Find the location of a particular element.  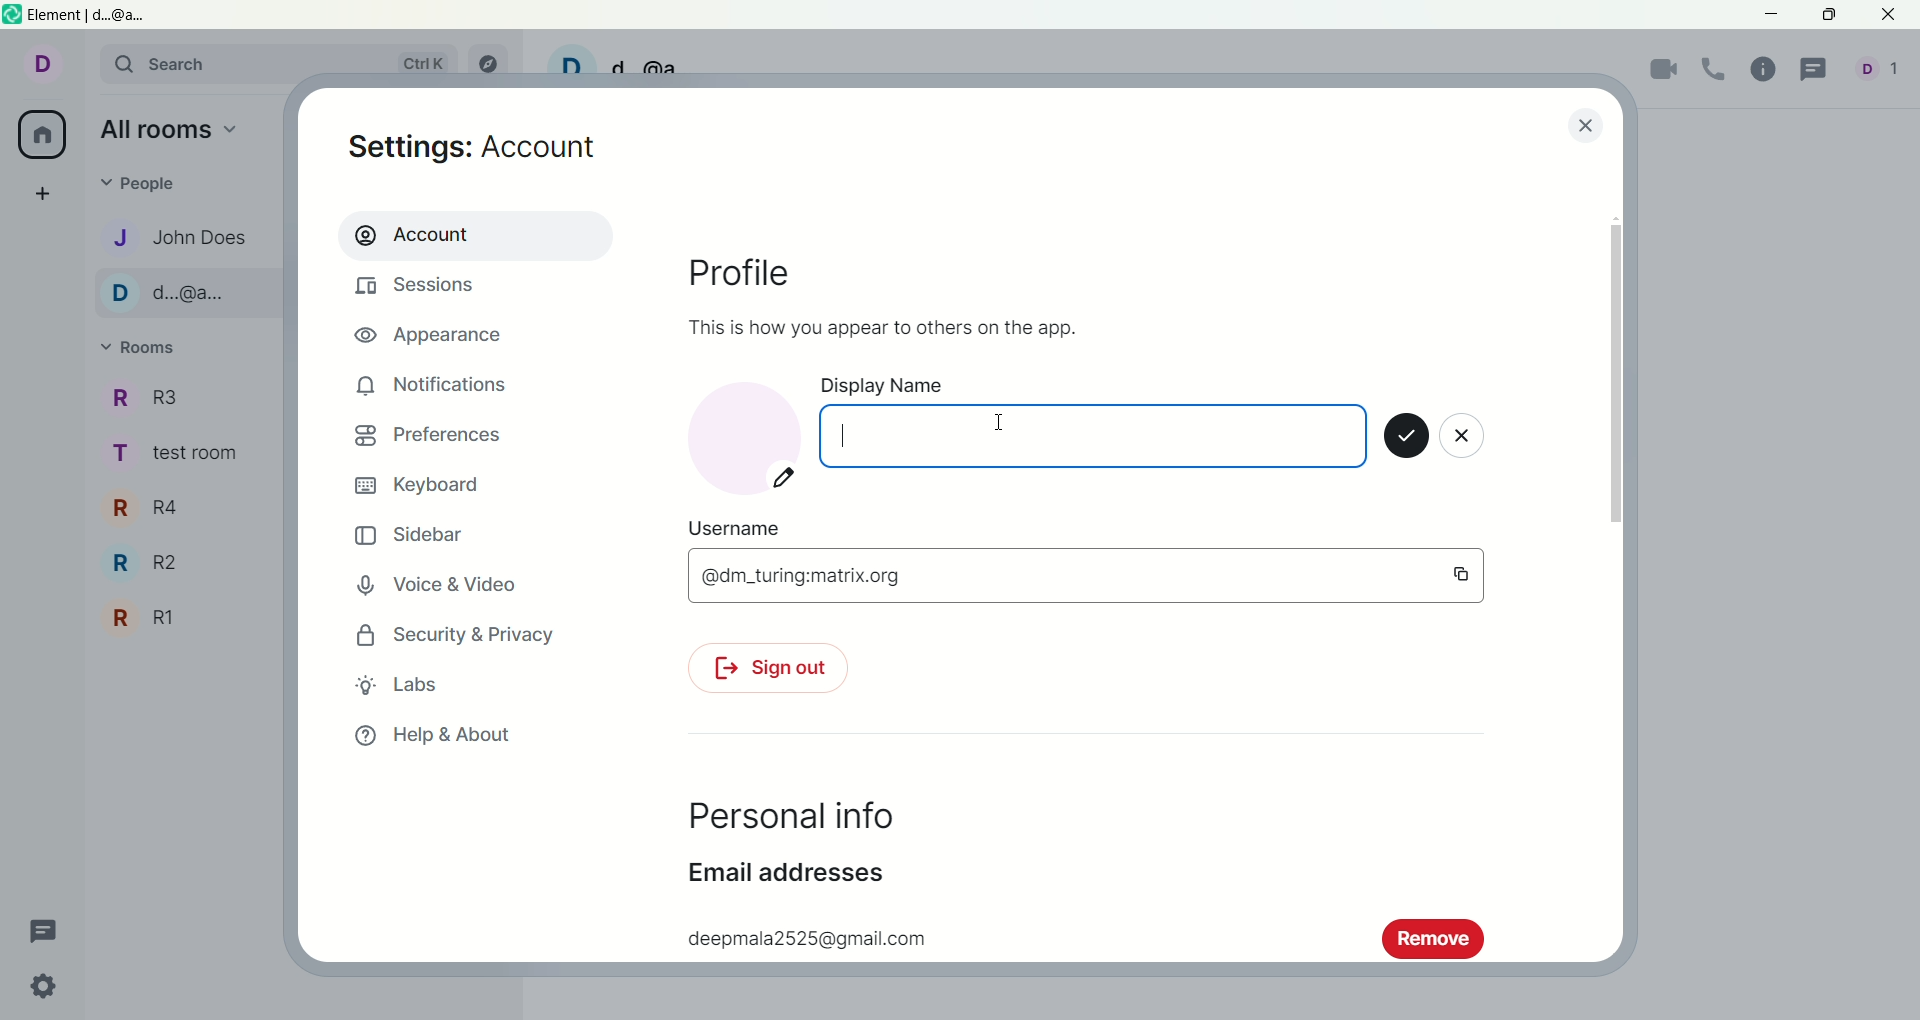

account is located at coordinates (53, 68).